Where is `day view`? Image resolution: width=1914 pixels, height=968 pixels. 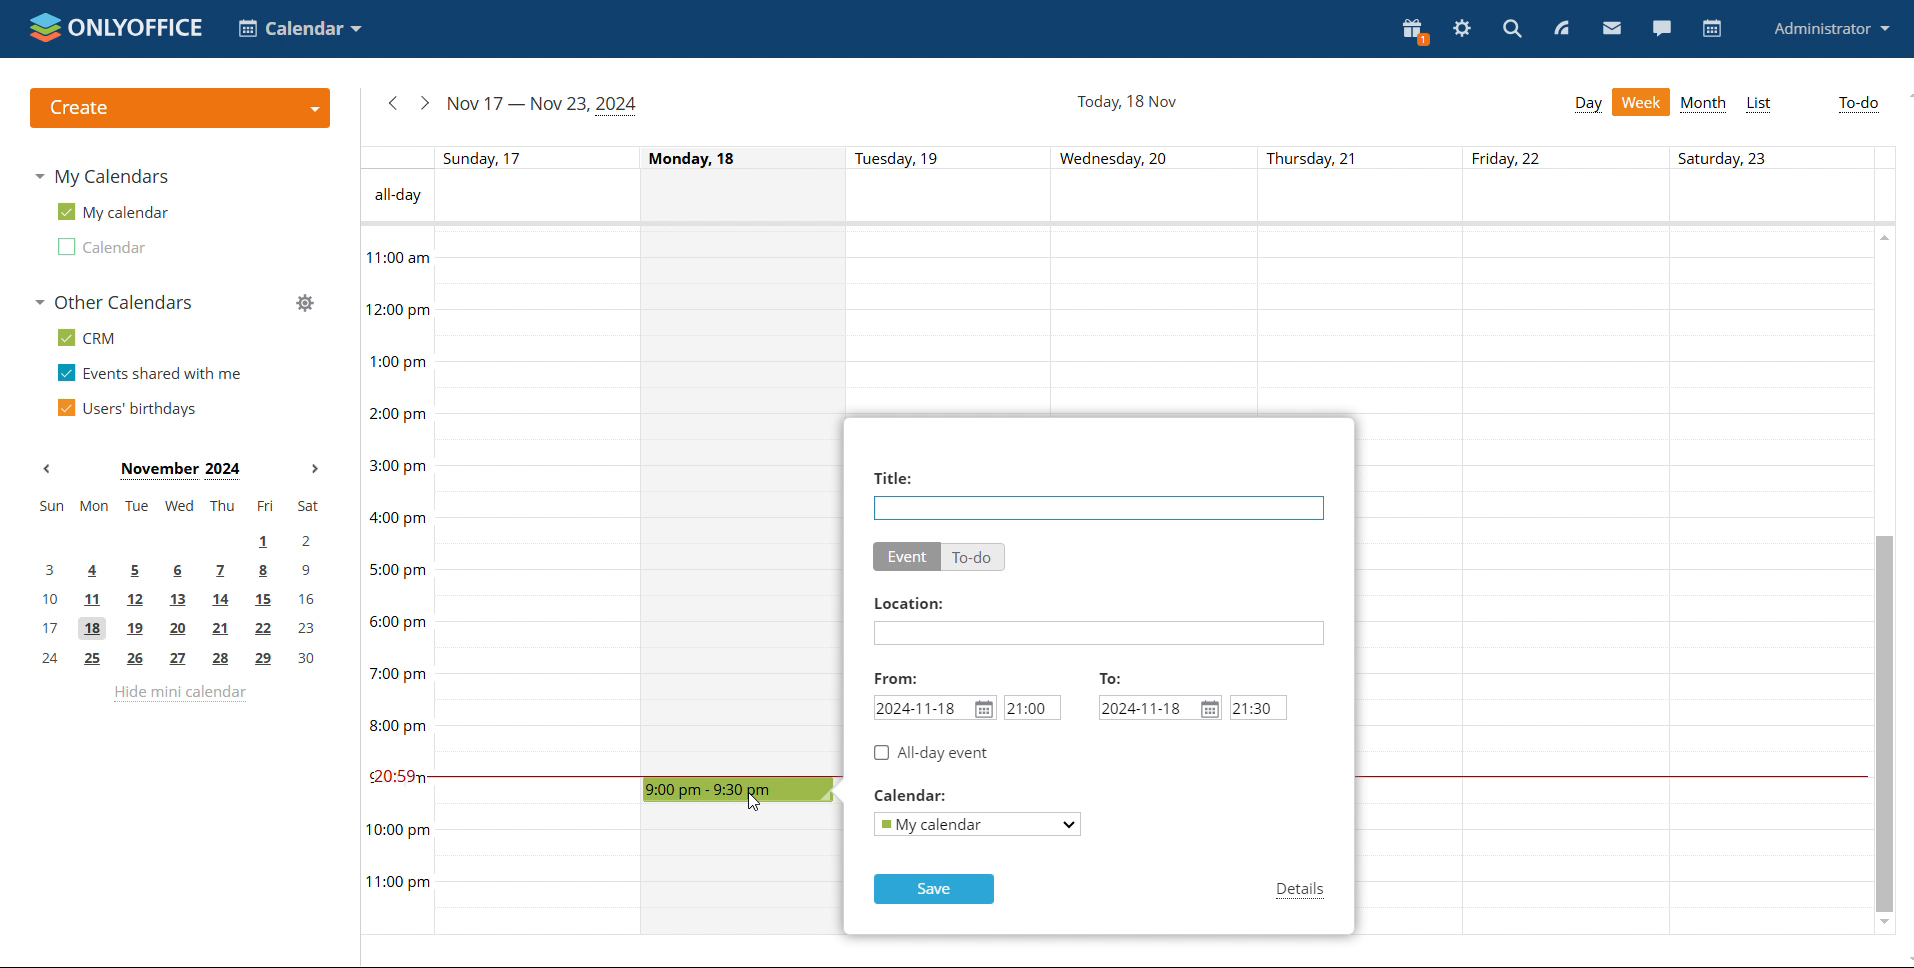
day view is located at coordinates (1589, 103).